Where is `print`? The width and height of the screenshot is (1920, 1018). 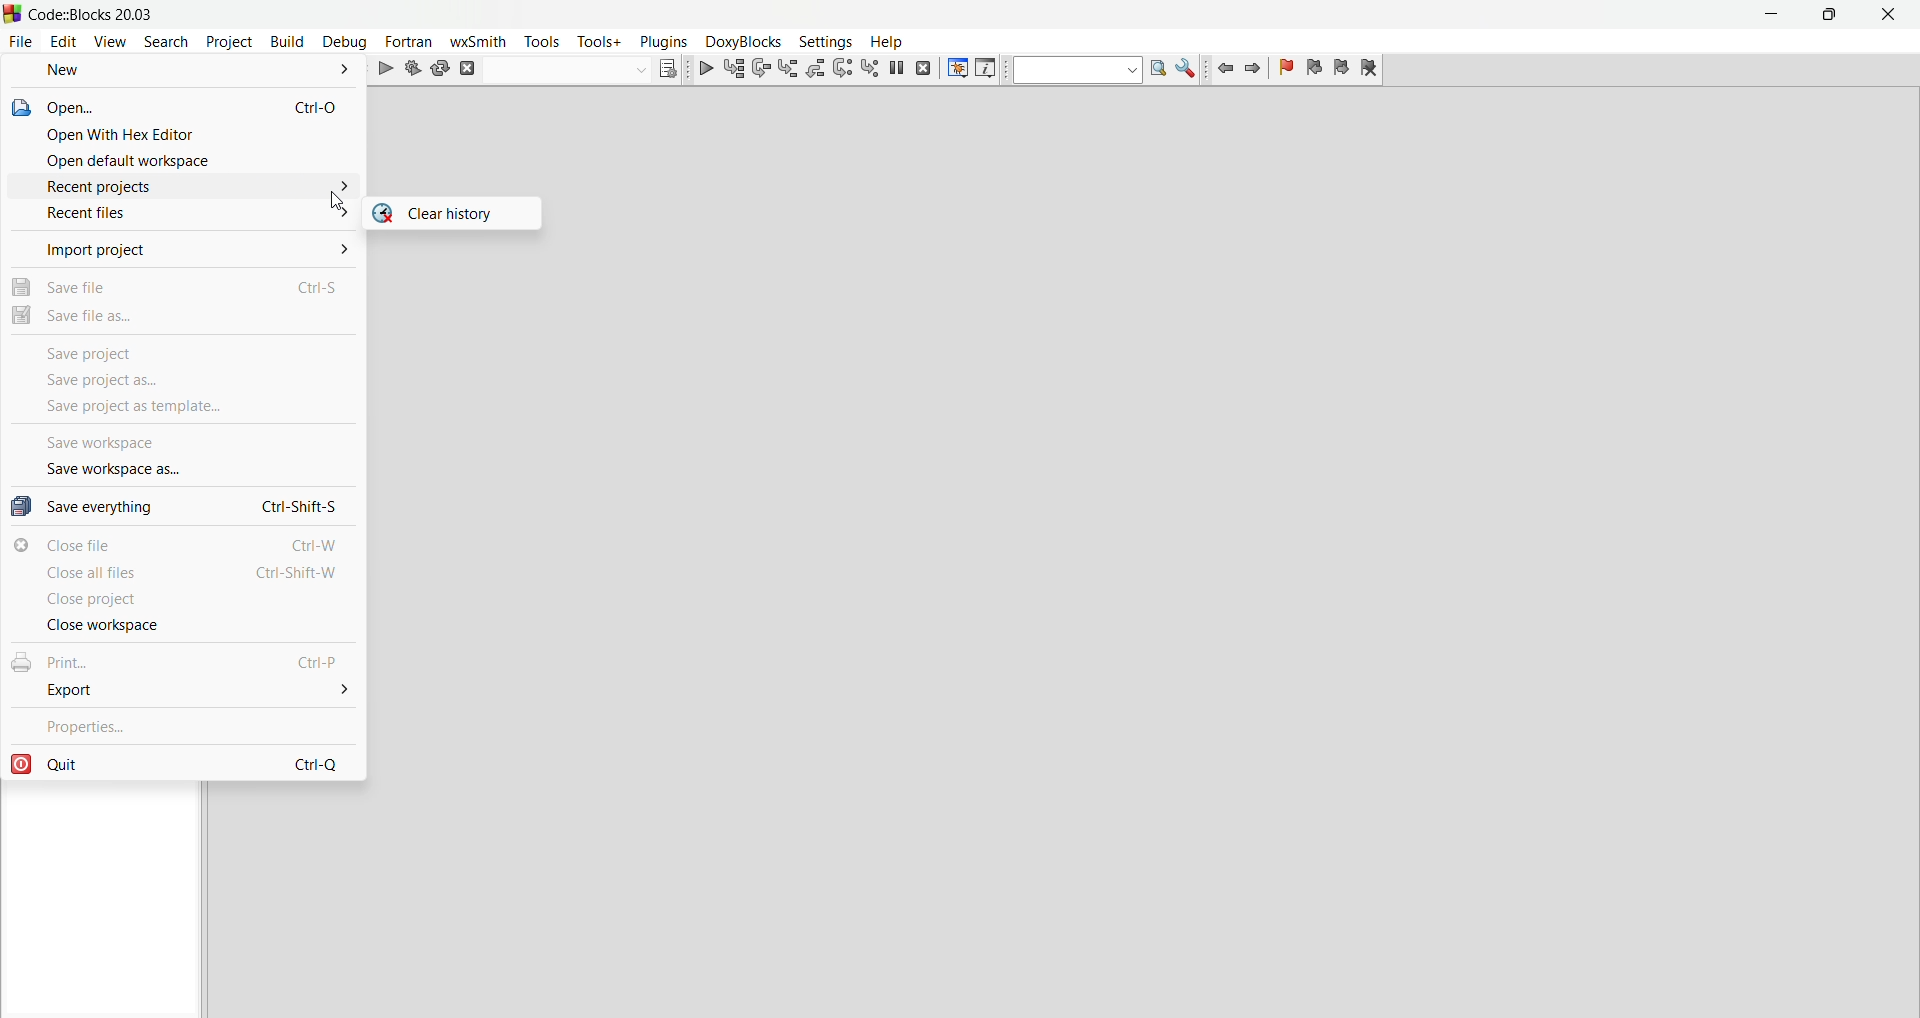
print is located at coordinates (184, 660).